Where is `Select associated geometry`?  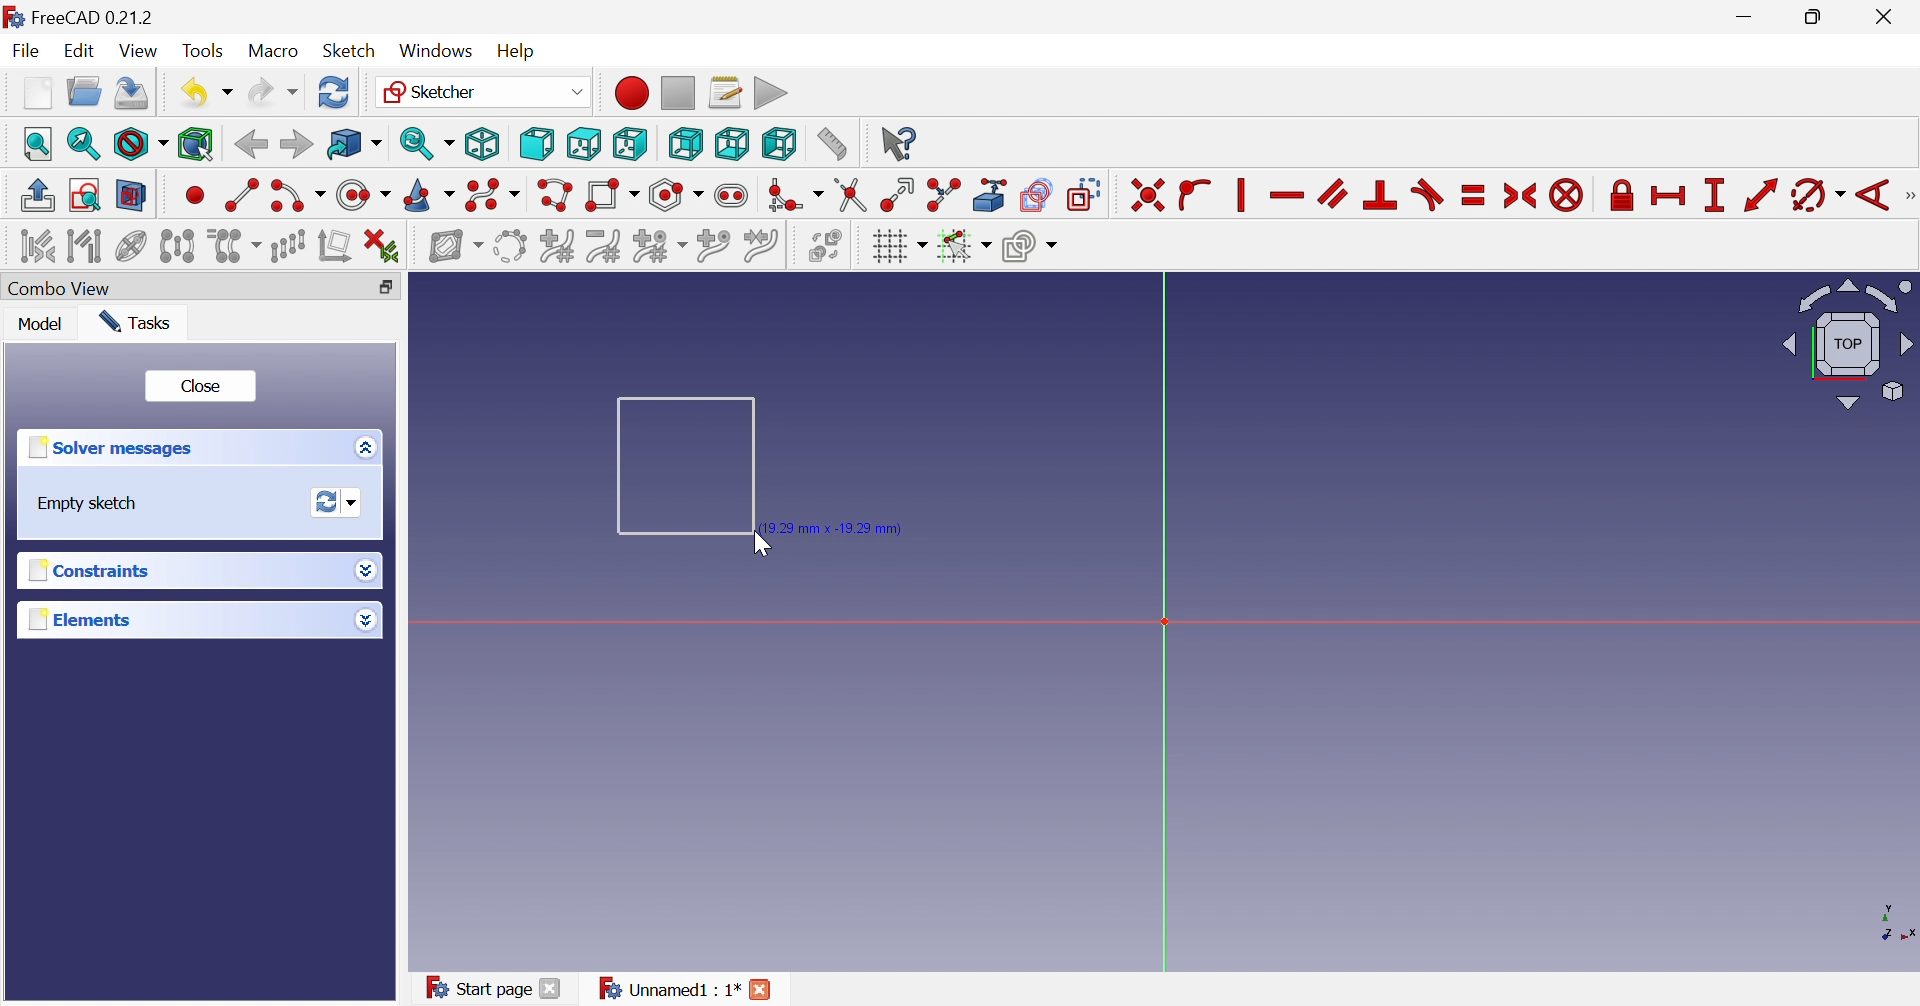 Select associated geometry is located at coordinates (87, 249).